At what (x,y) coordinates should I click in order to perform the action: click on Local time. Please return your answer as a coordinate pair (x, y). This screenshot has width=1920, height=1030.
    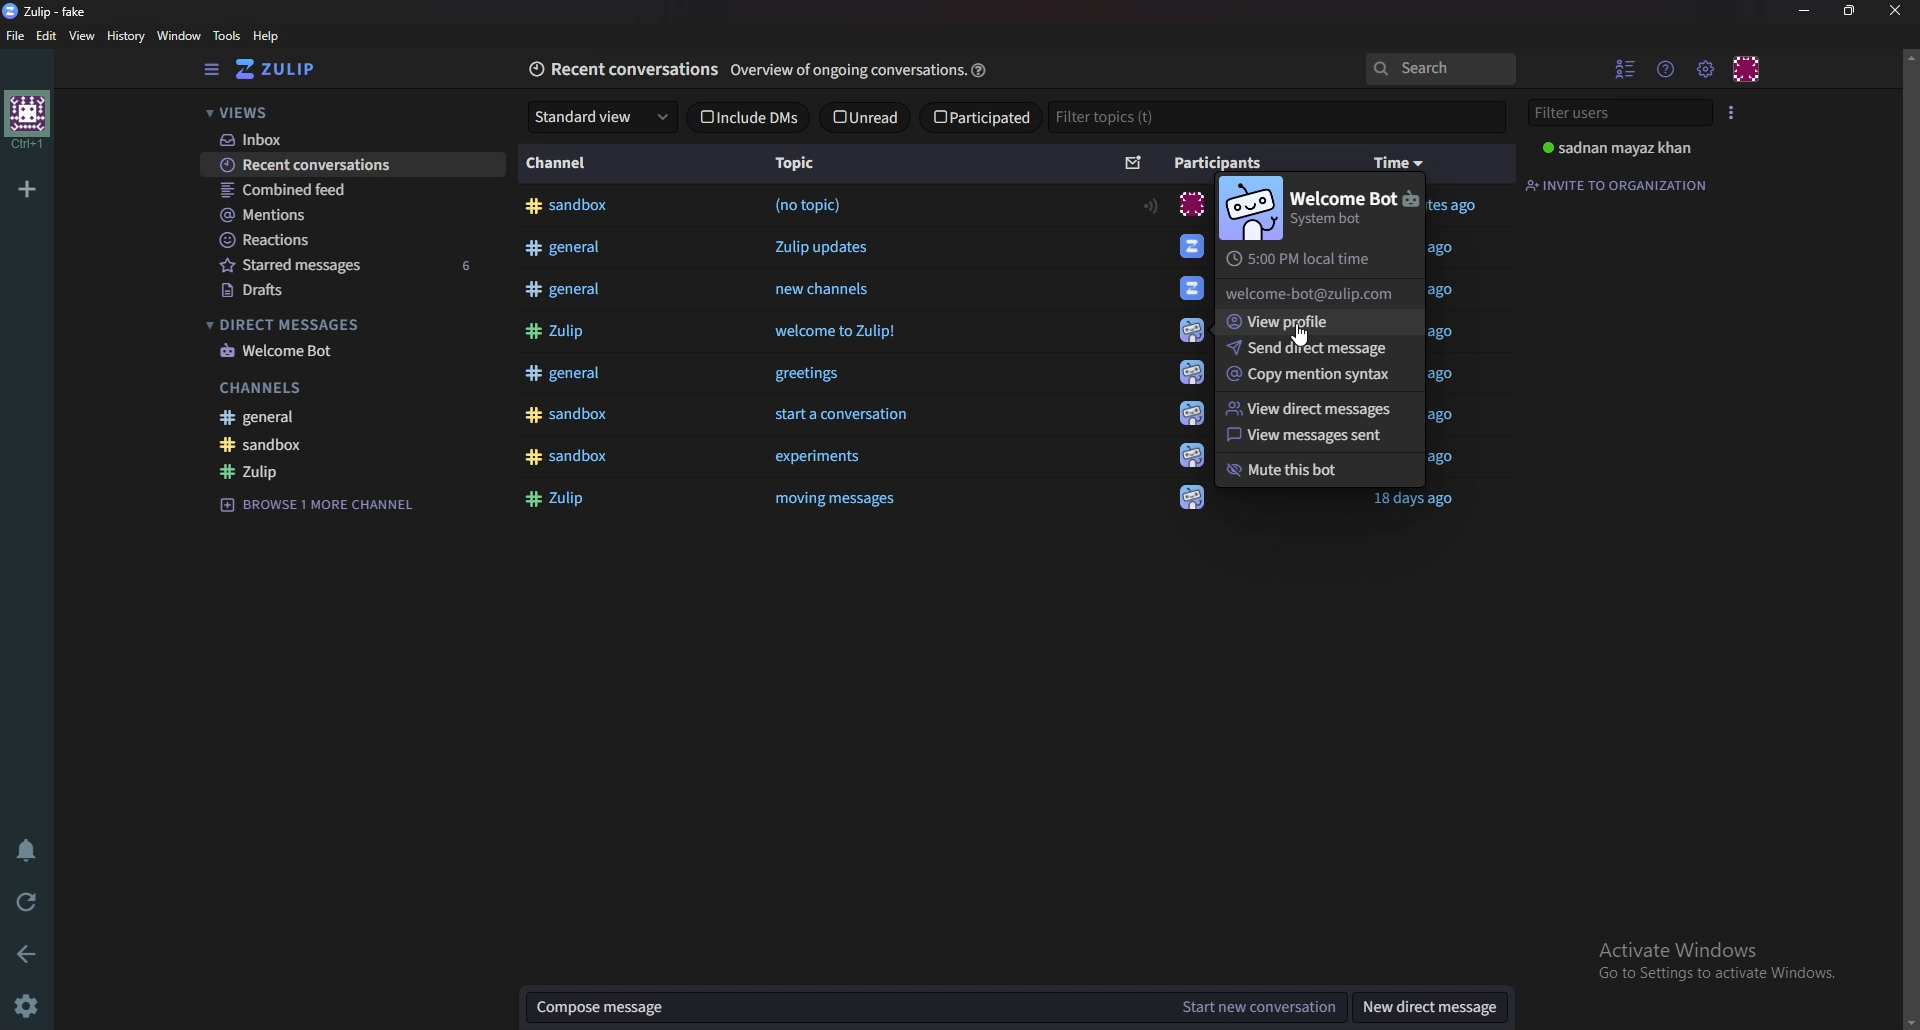
    Looking at the image, I should click on (1307, 260).